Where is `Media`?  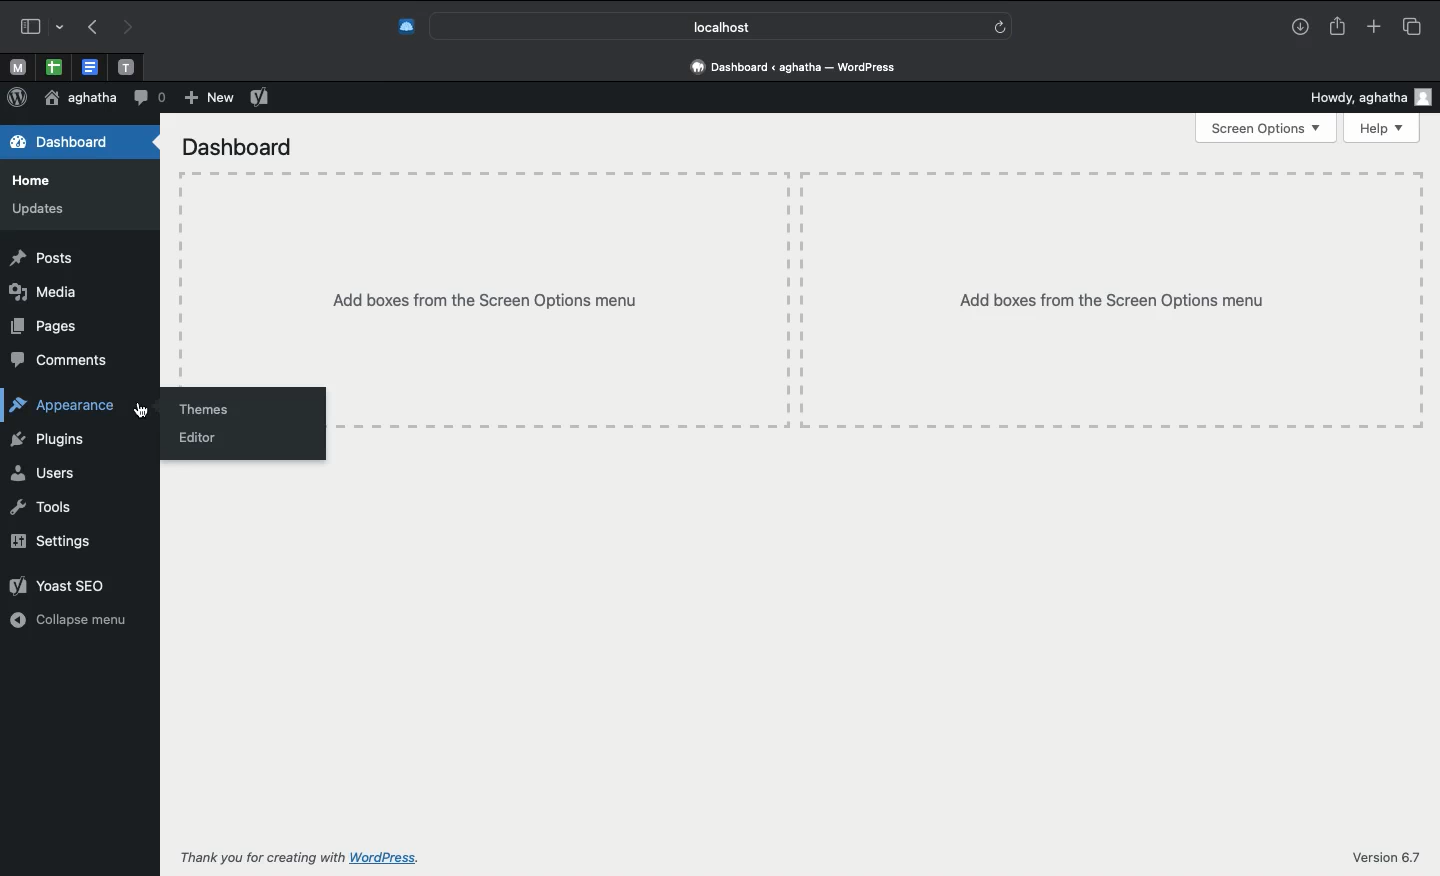
Media is located at coordinates (40, 293).